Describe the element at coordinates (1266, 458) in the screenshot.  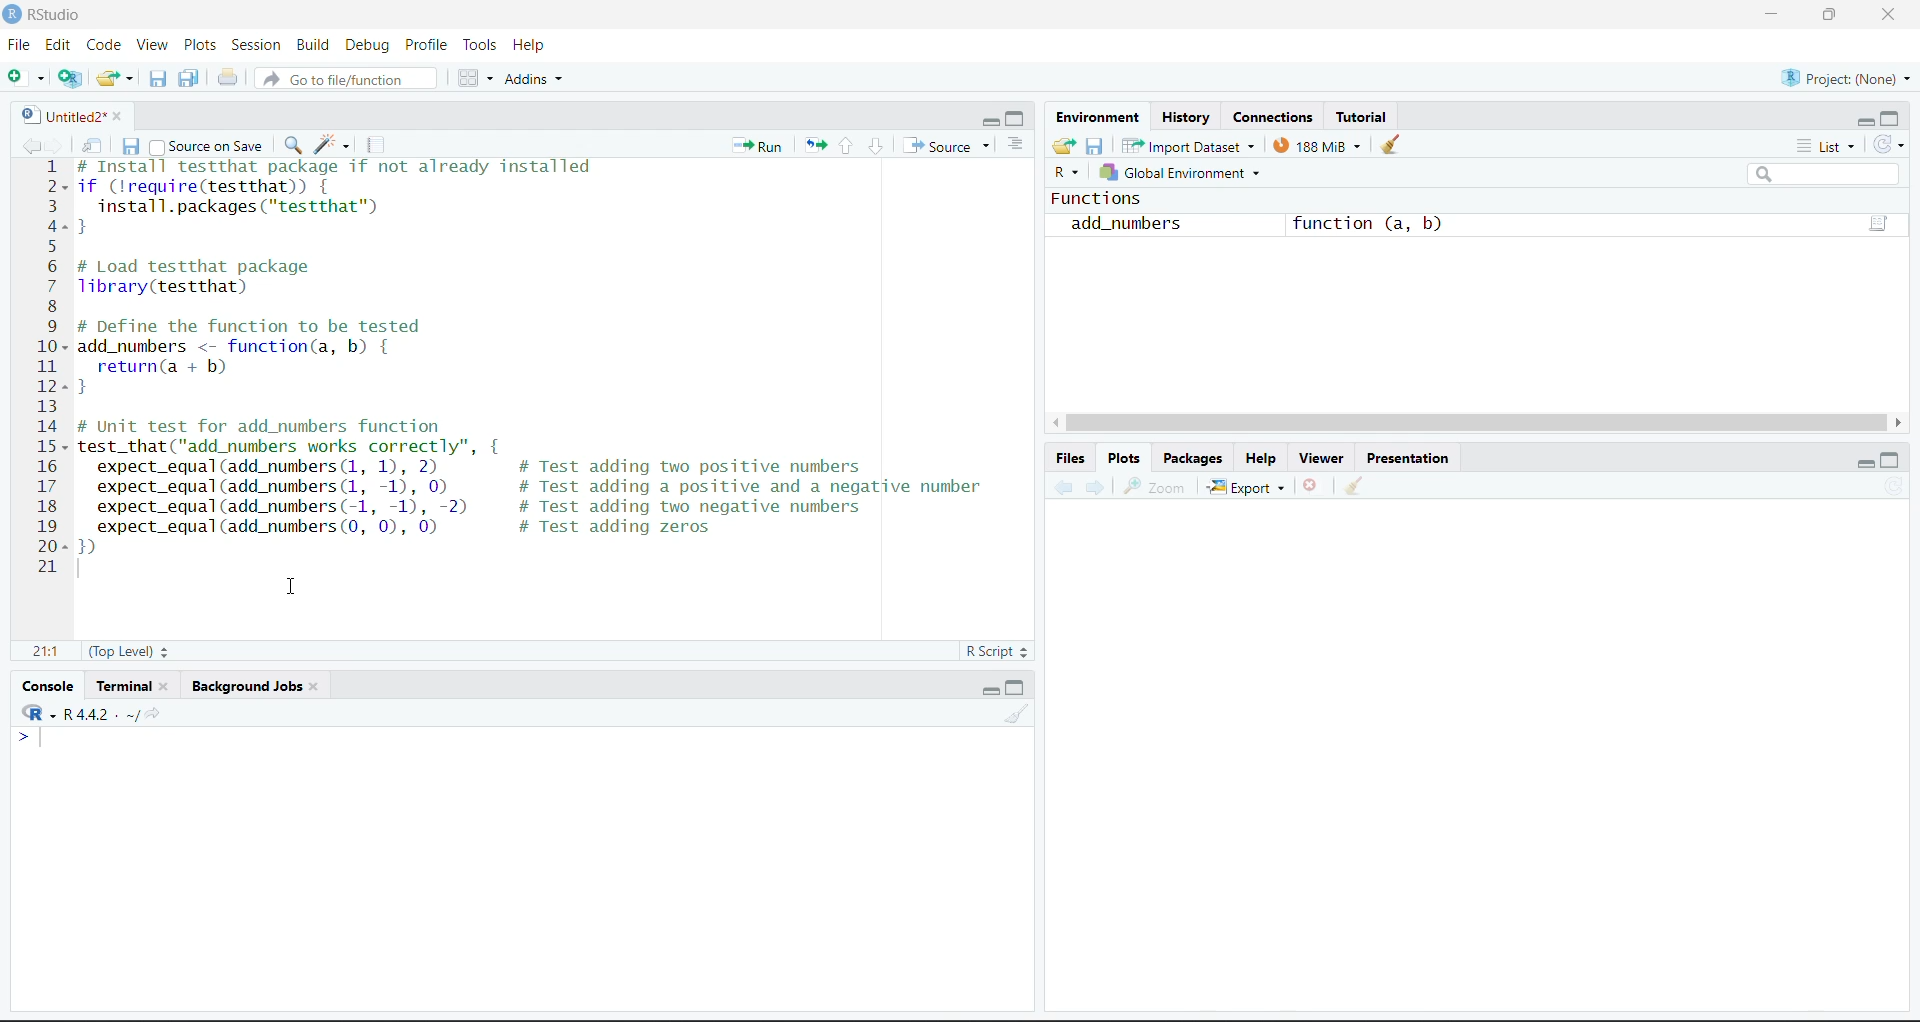
I see `Help` at that location.